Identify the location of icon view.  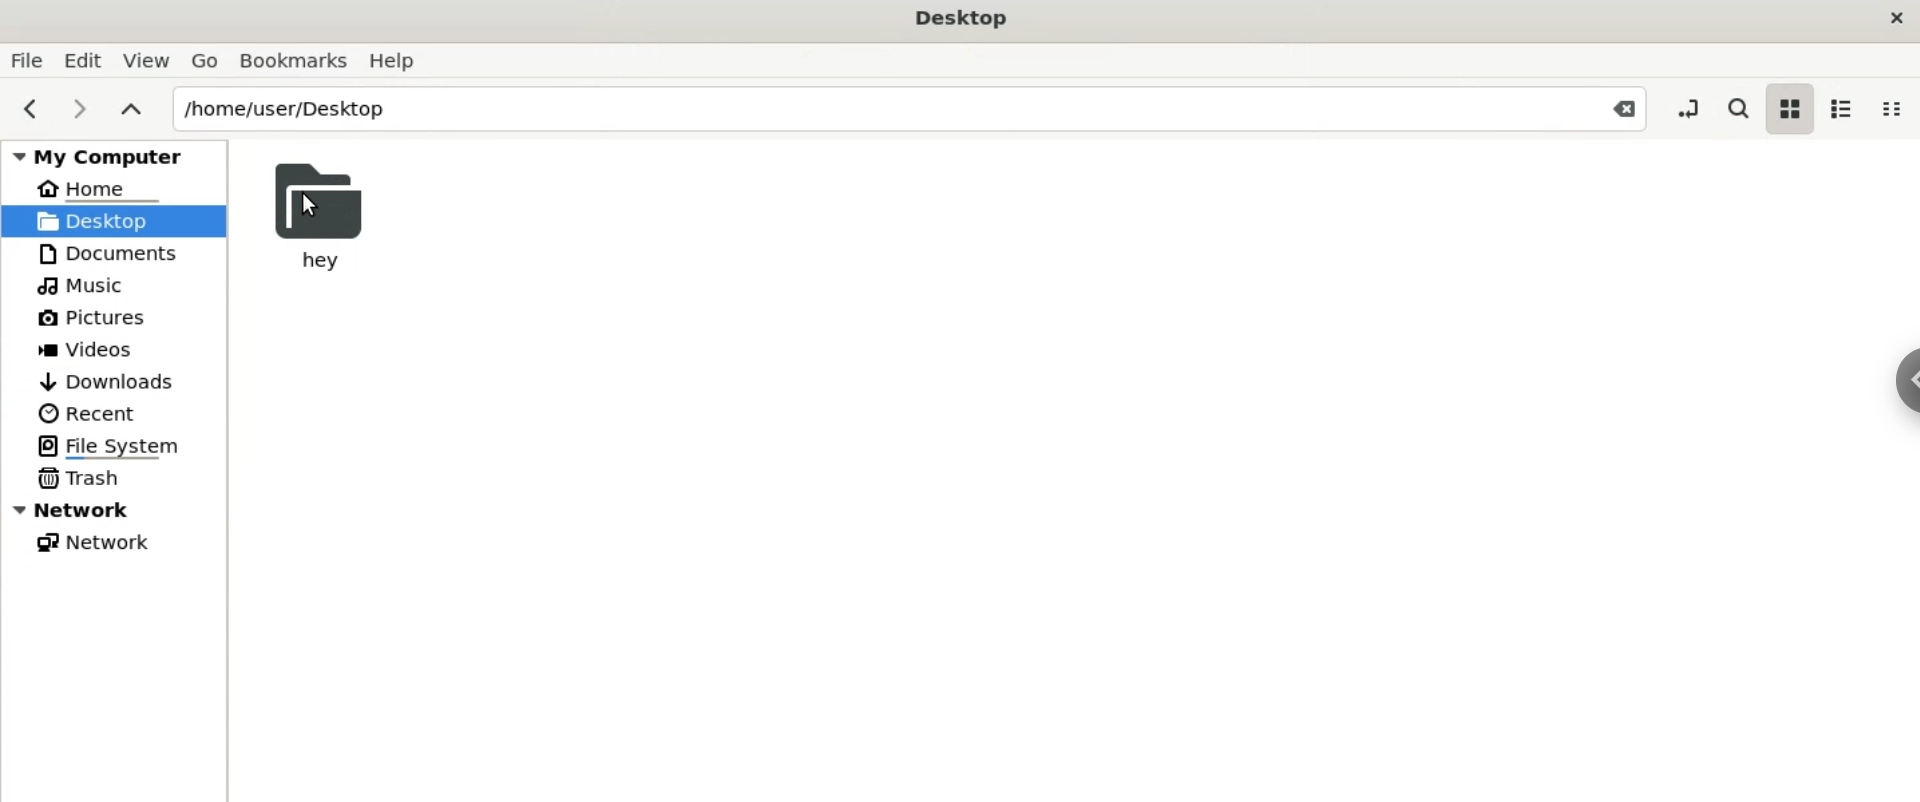
(1788, 110).